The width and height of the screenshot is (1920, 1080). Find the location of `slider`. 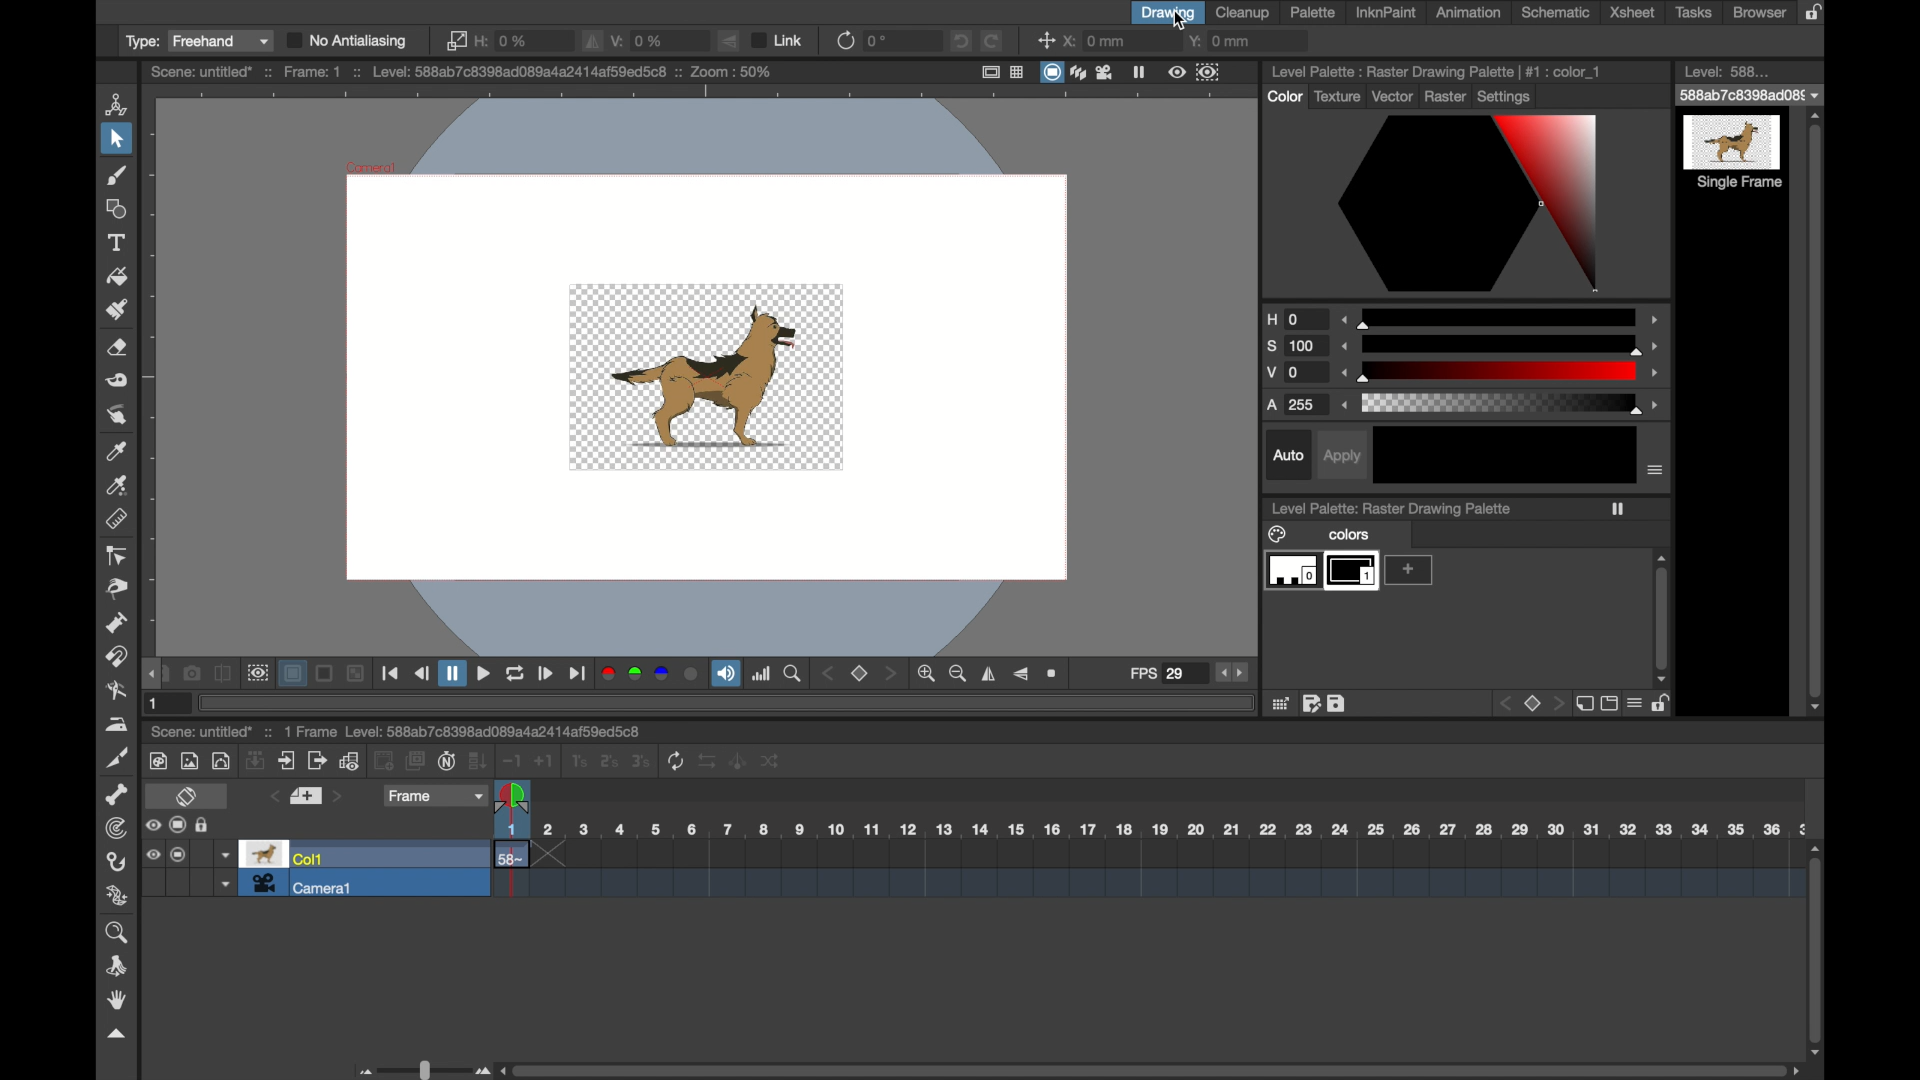

slider is located at coordinates (420, 1068).